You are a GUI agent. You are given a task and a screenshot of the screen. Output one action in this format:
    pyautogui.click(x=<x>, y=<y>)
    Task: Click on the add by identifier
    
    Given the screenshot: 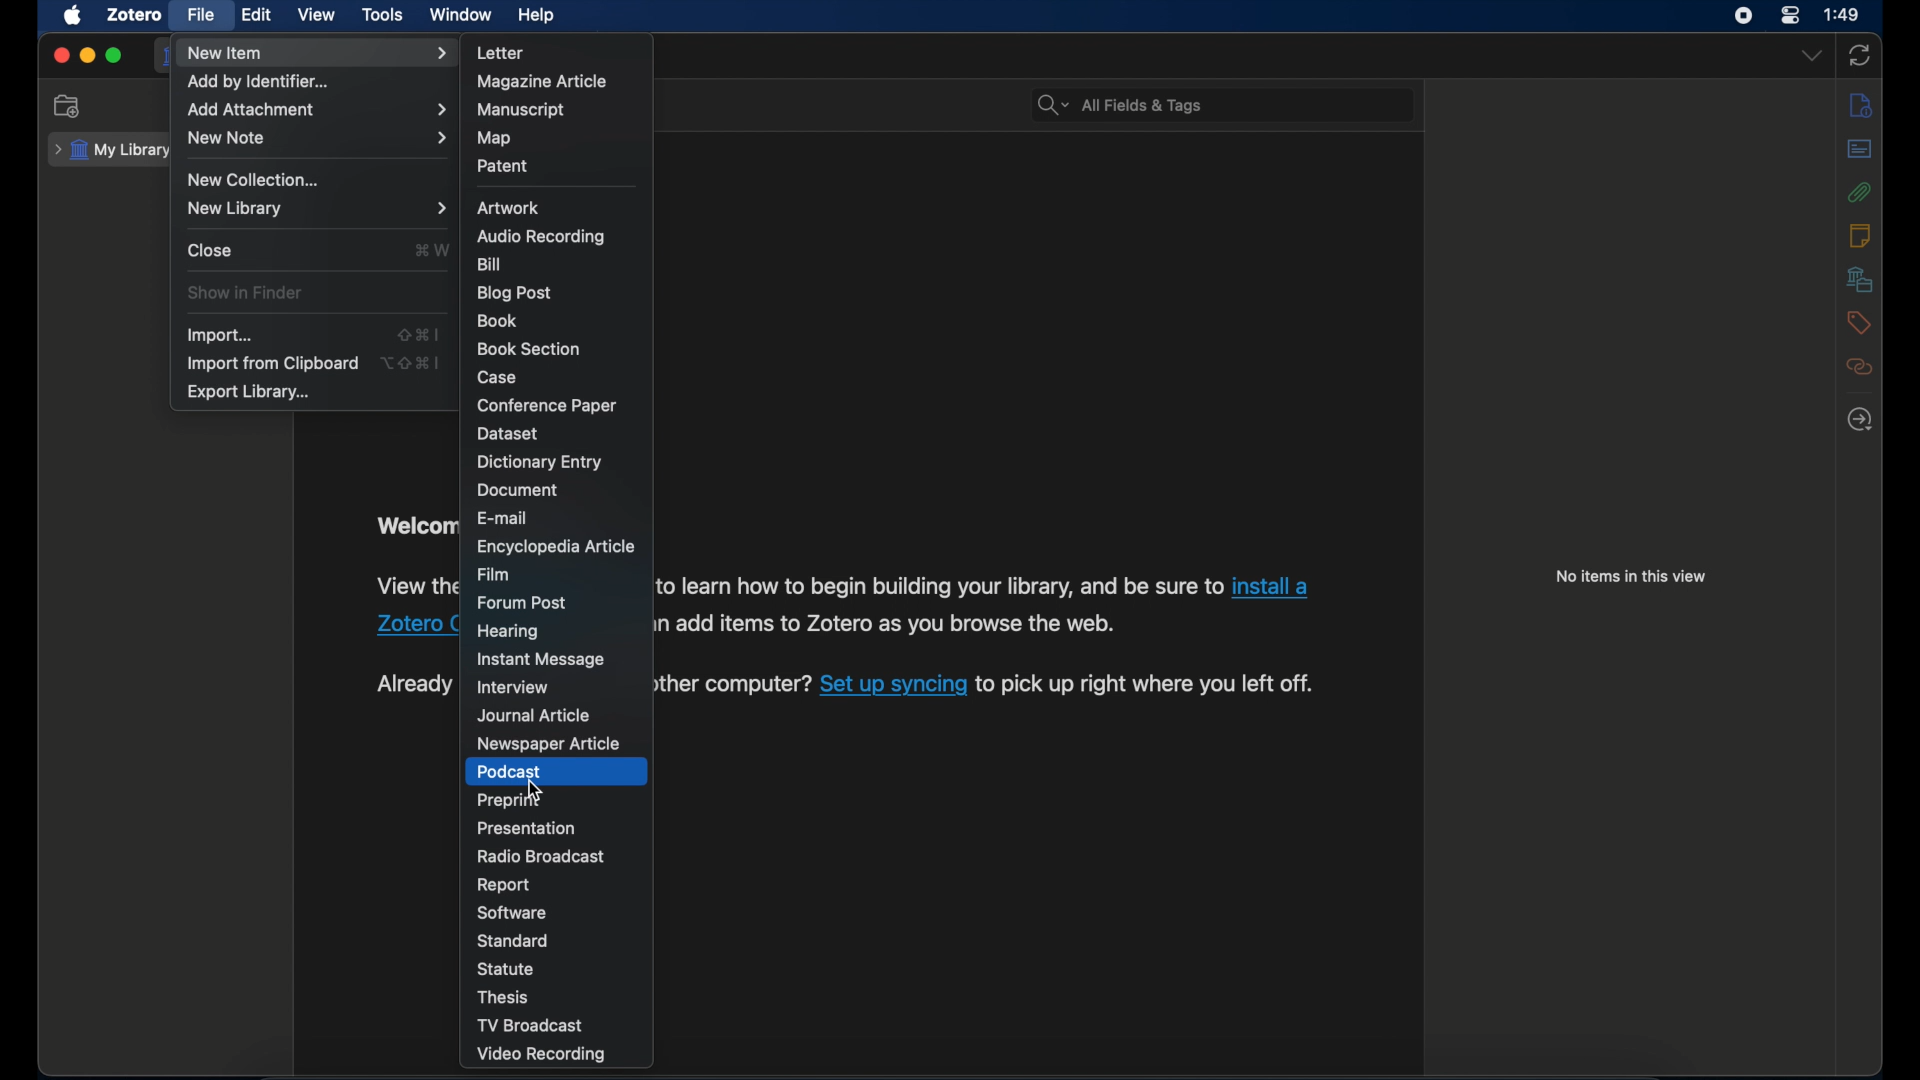 What is the action you would take?
    pyautogui.click(x=258, y=82)
    